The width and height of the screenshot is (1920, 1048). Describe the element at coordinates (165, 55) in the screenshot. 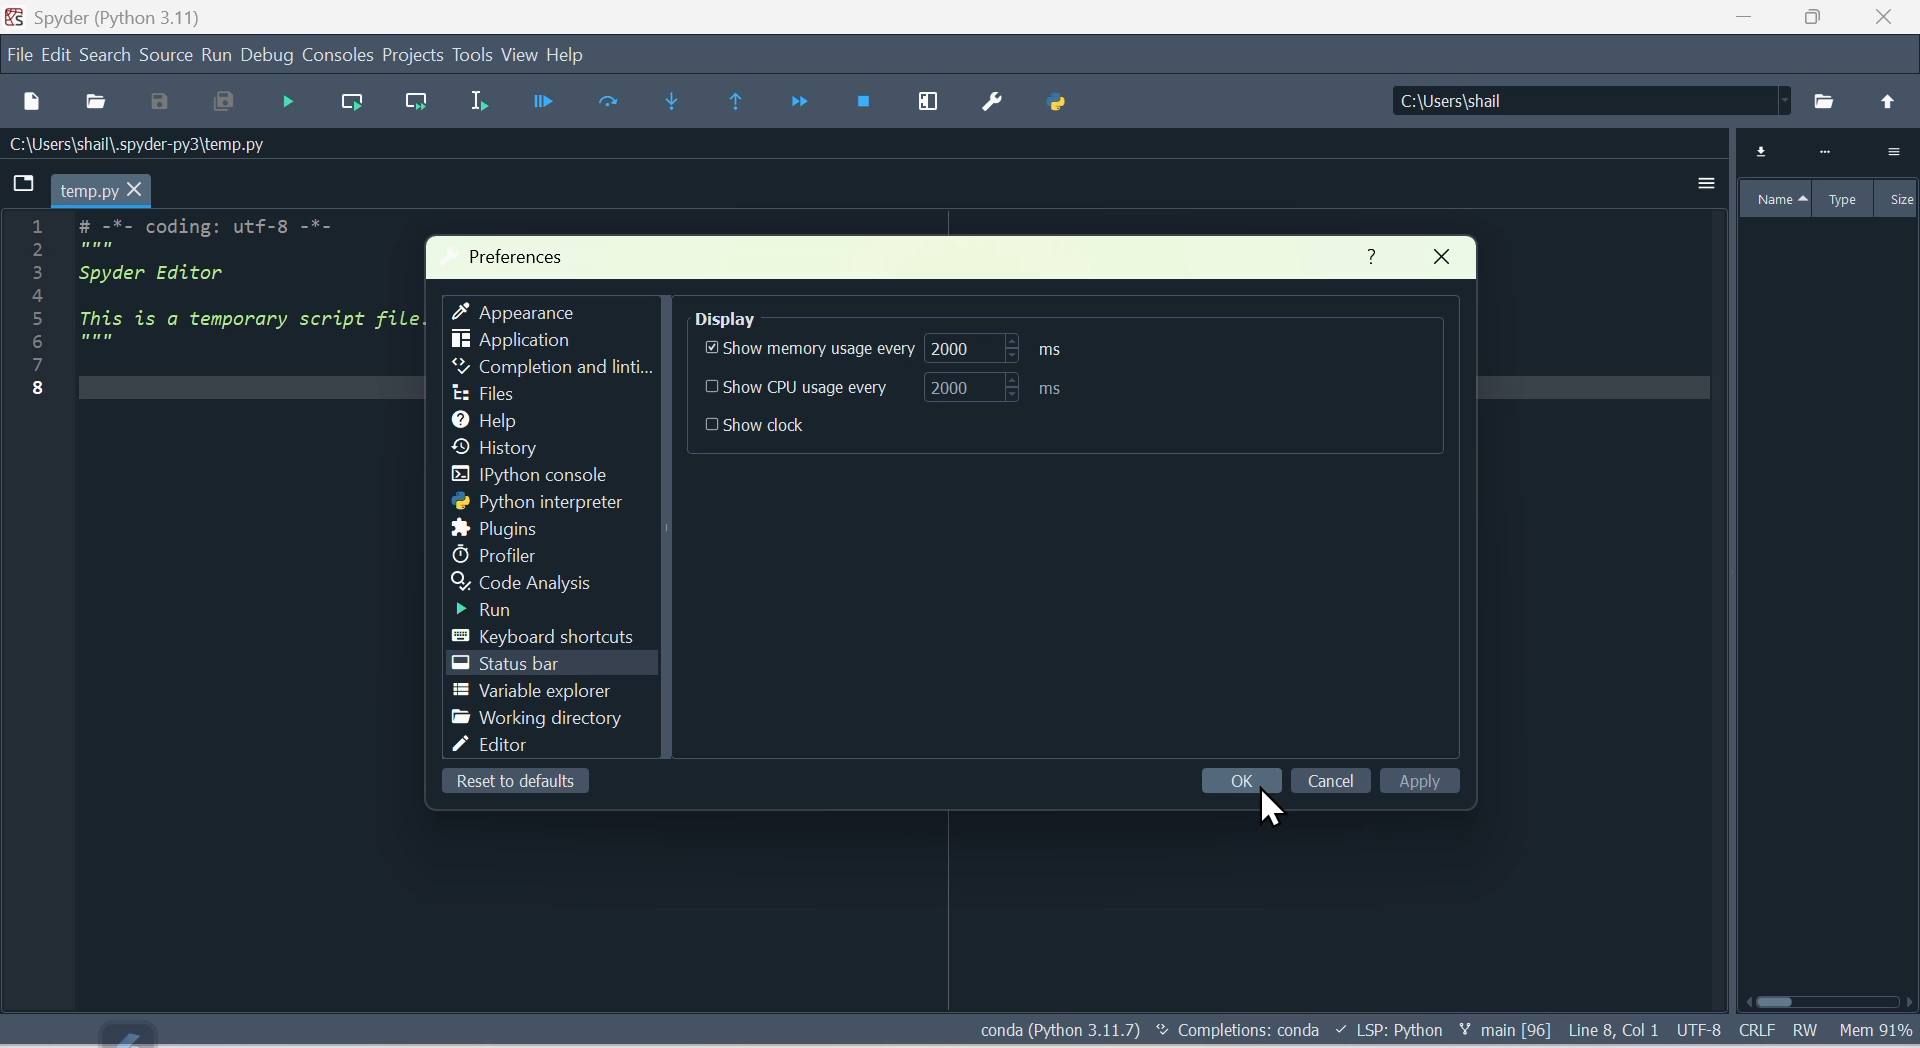

I see `Source` at that location.